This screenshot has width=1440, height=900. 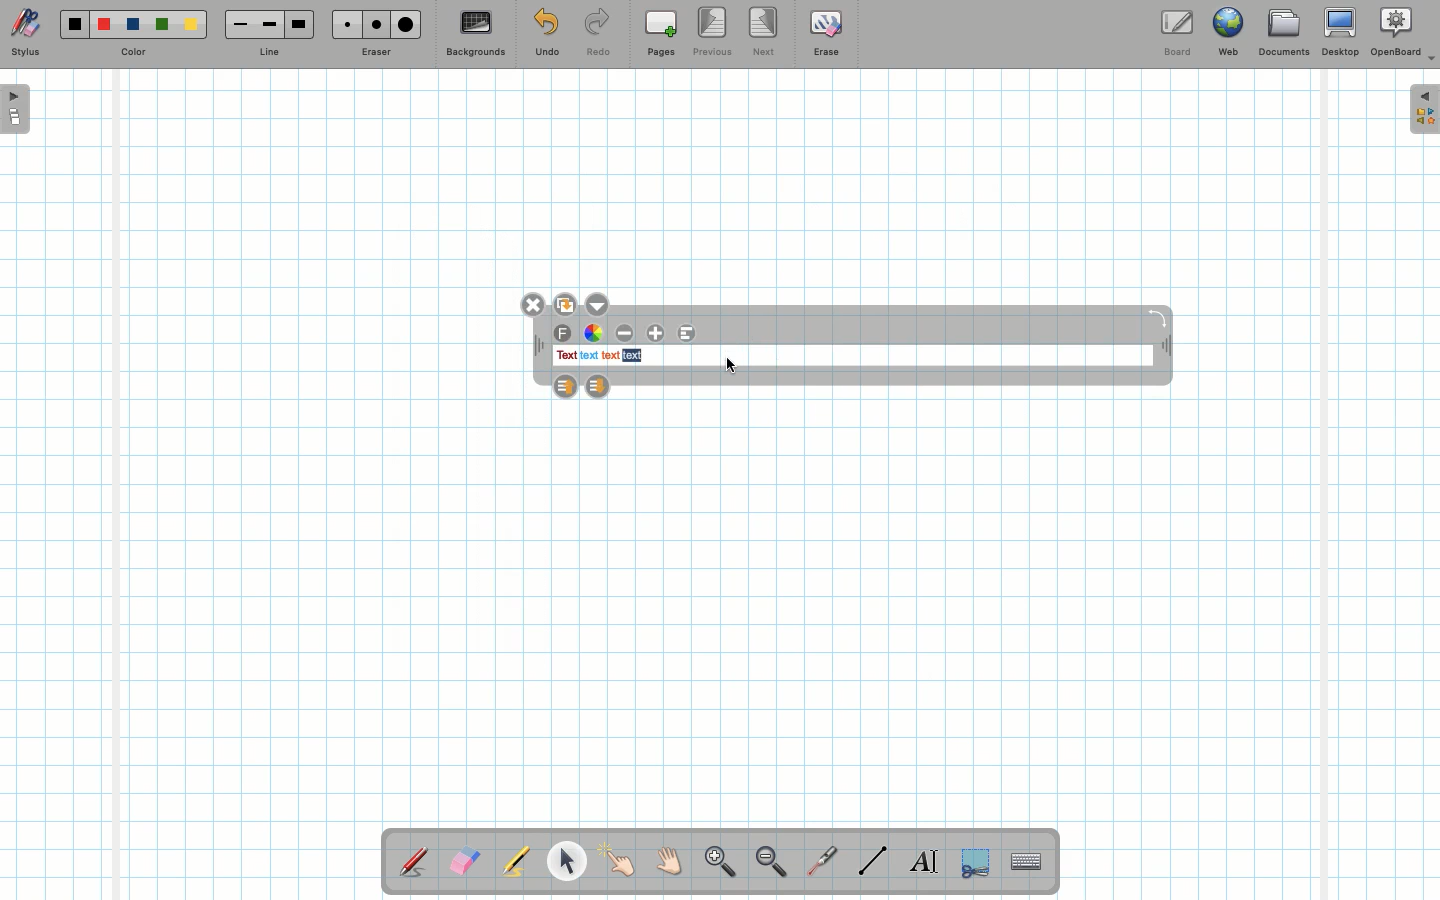 What do you see at coordinates (373, 24) in the screenshot?
I see `Medium eraser` at bounding box center [373, 24].